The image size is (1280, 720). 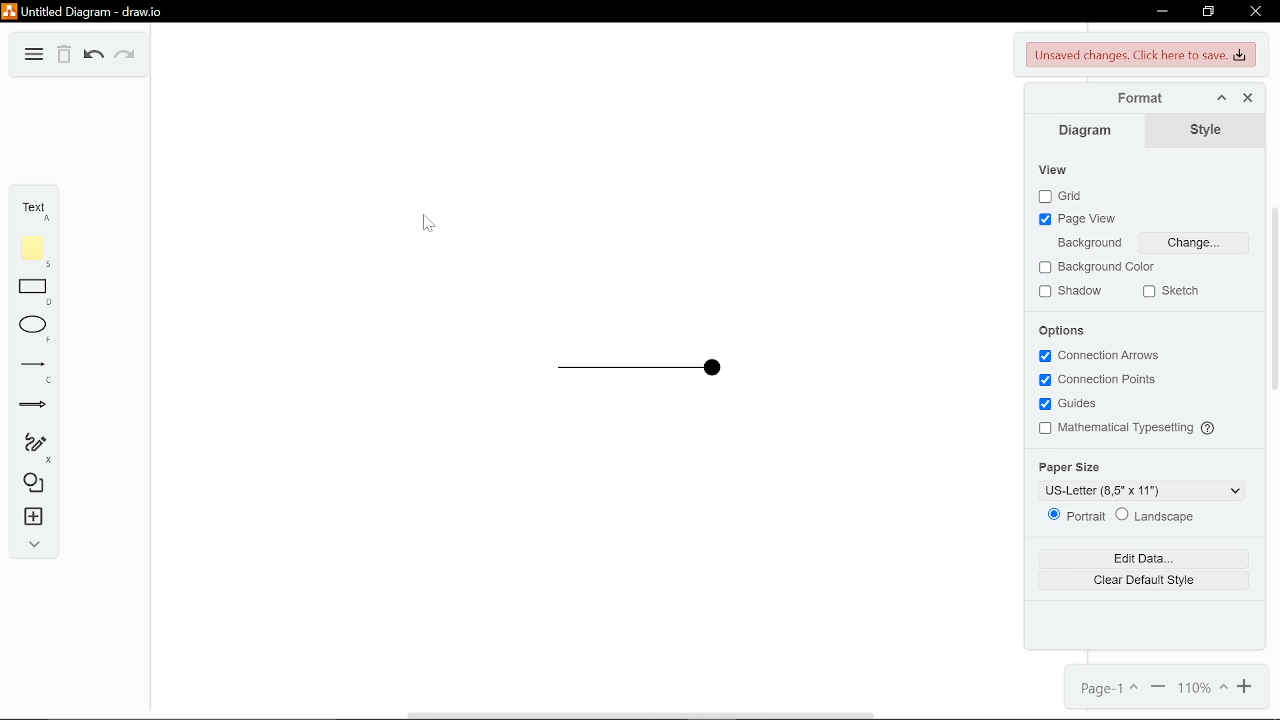 What do you see at coordinates (35, 331) in the screenshot?
I see `Ellipse` at bounding box center [35, 331].